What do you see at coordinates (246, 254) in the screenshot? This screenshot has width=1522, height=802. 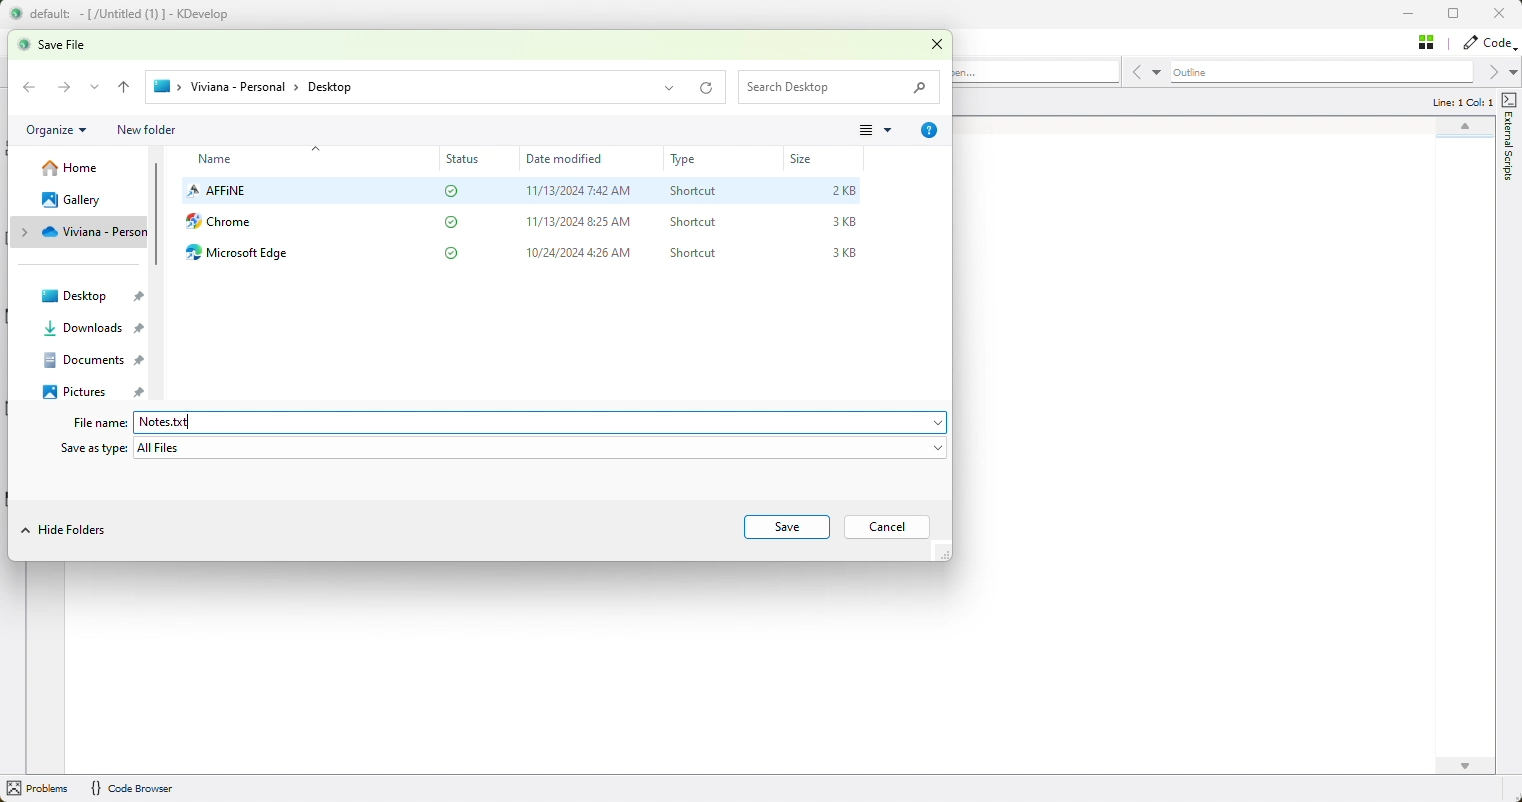 I see `microsoft edge` at bounding box center [246, 254].